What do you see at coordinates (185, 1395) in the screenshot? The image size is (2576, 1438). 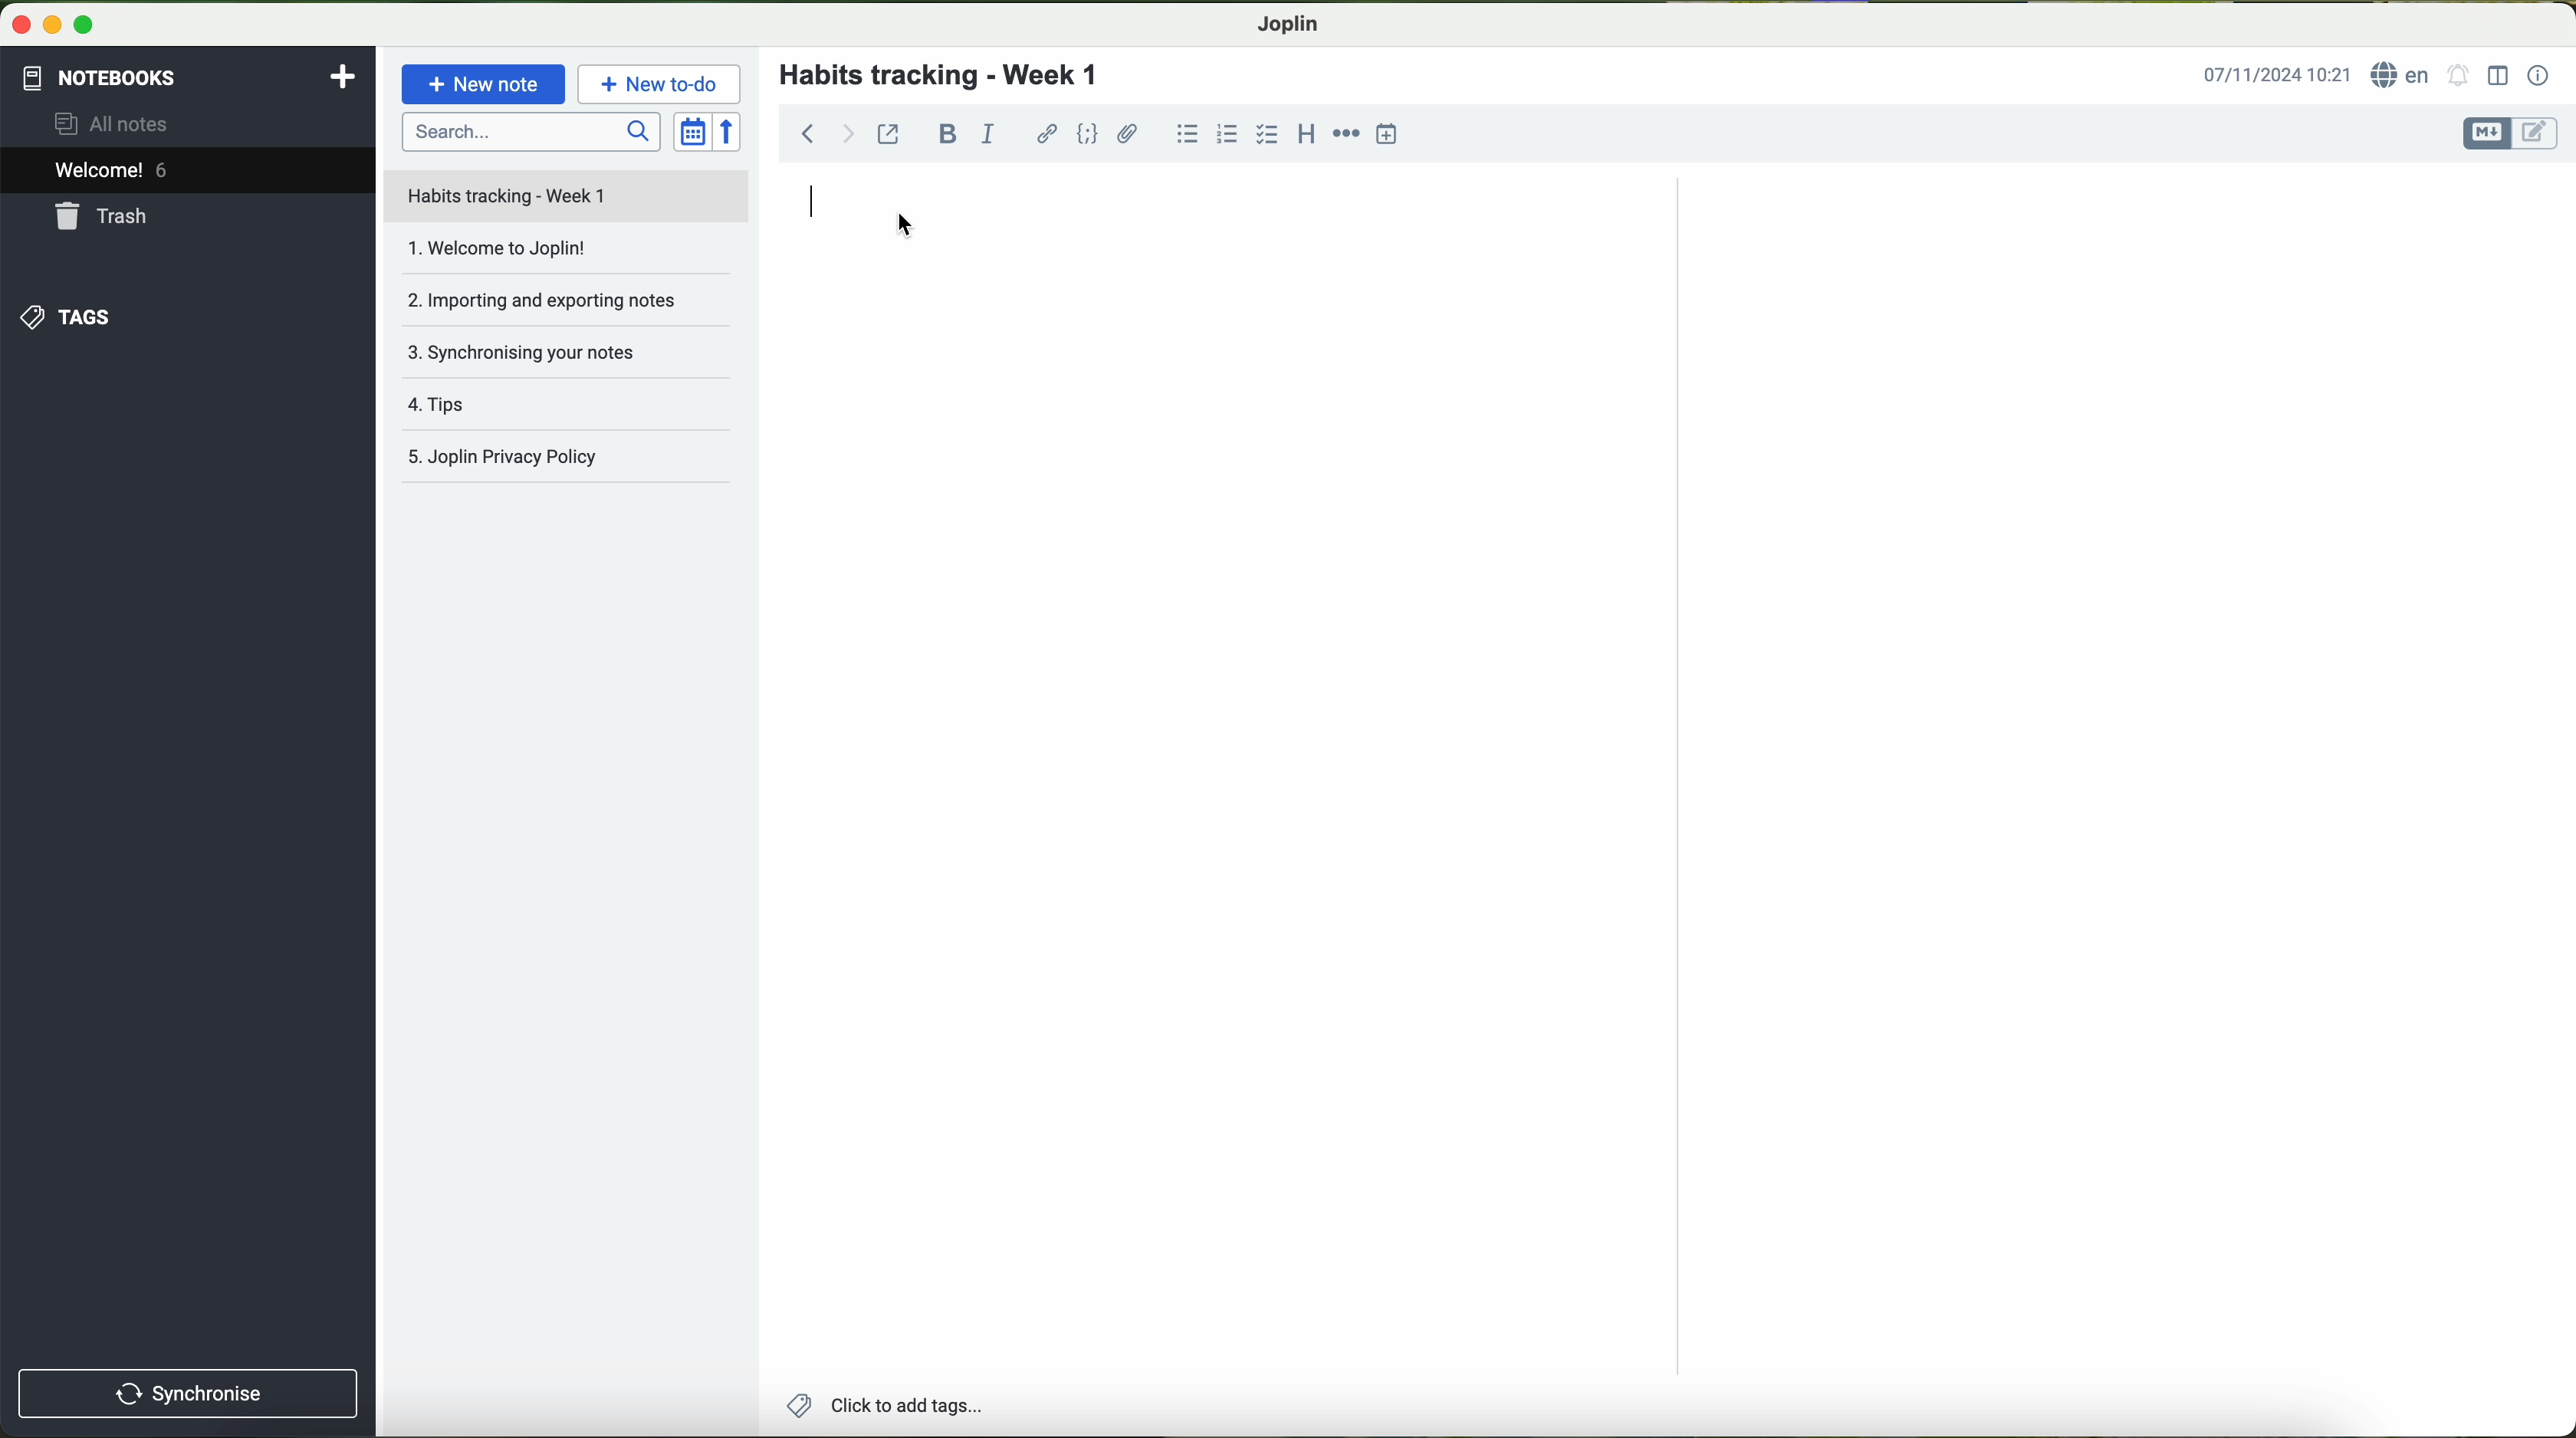 I see `synchronnise button` at bounding box center [185, 1395].